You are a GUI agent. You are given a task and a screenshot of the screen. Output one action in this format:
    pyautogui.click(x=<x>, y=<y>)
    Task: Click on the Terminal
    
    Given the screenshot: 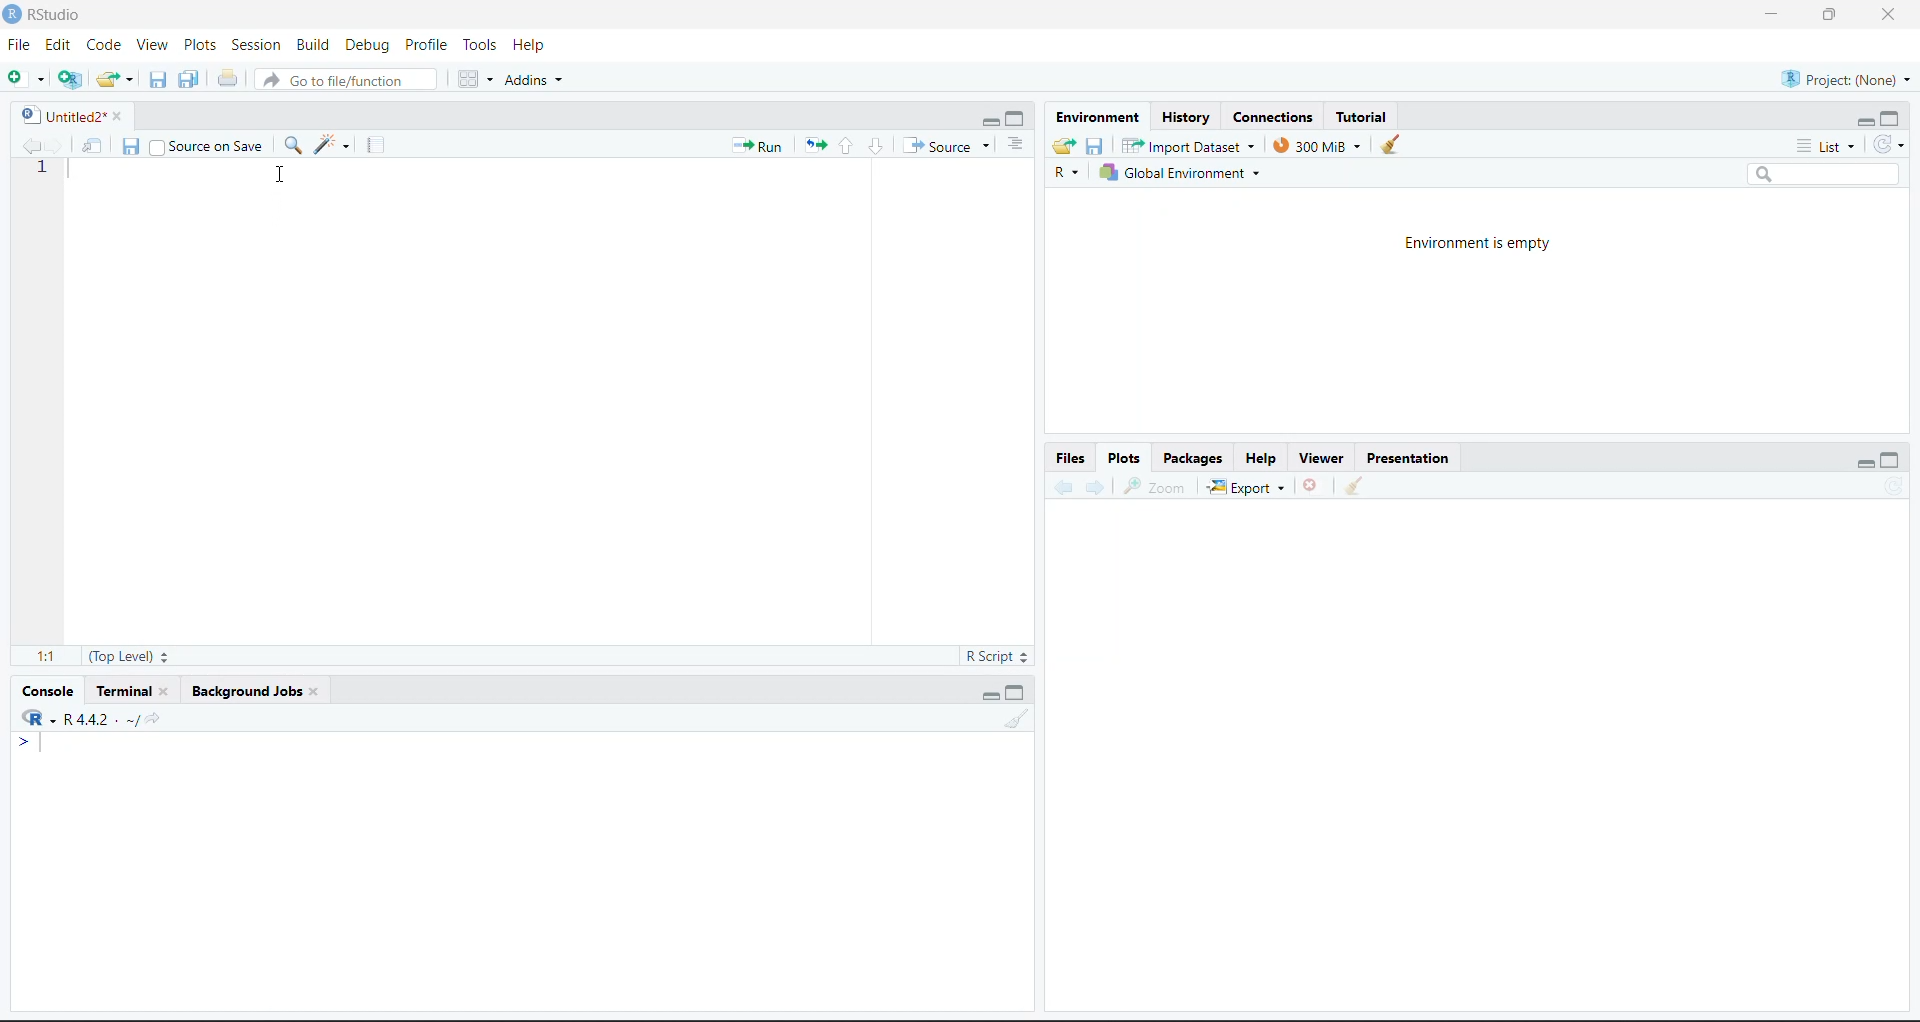 What is the action you would take?
    pyautogui.click(x=131, y=692)
    